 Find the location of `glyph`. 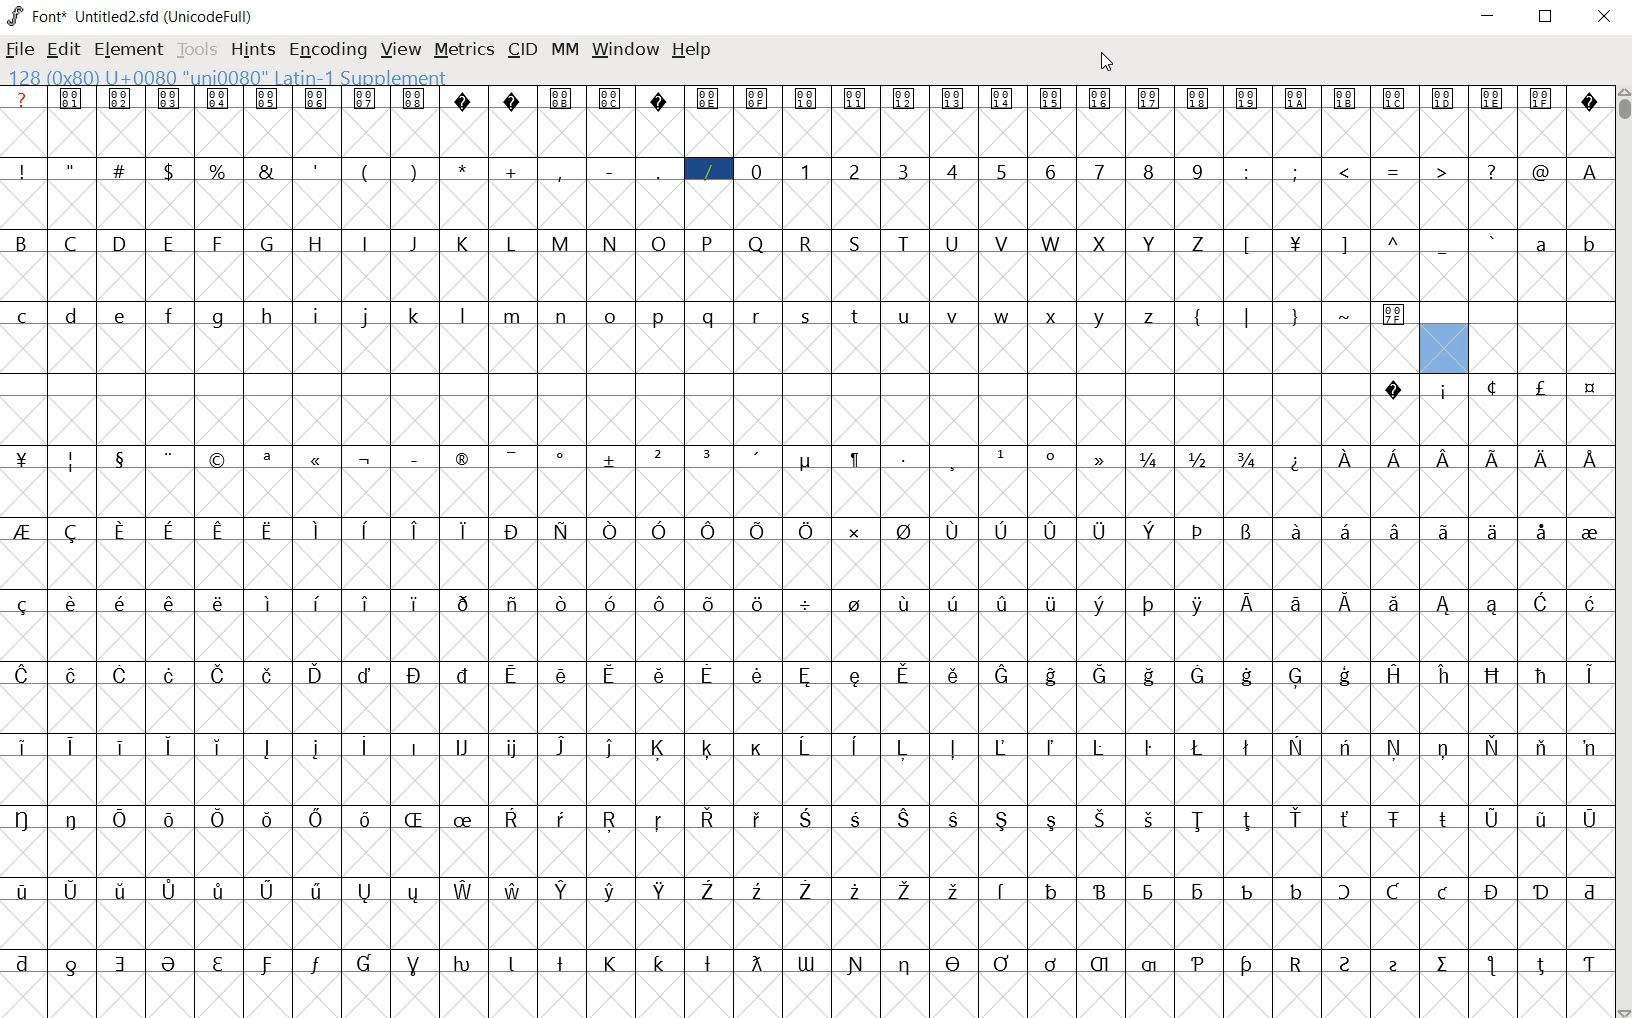

glyph is located at coordinates (23, 963).